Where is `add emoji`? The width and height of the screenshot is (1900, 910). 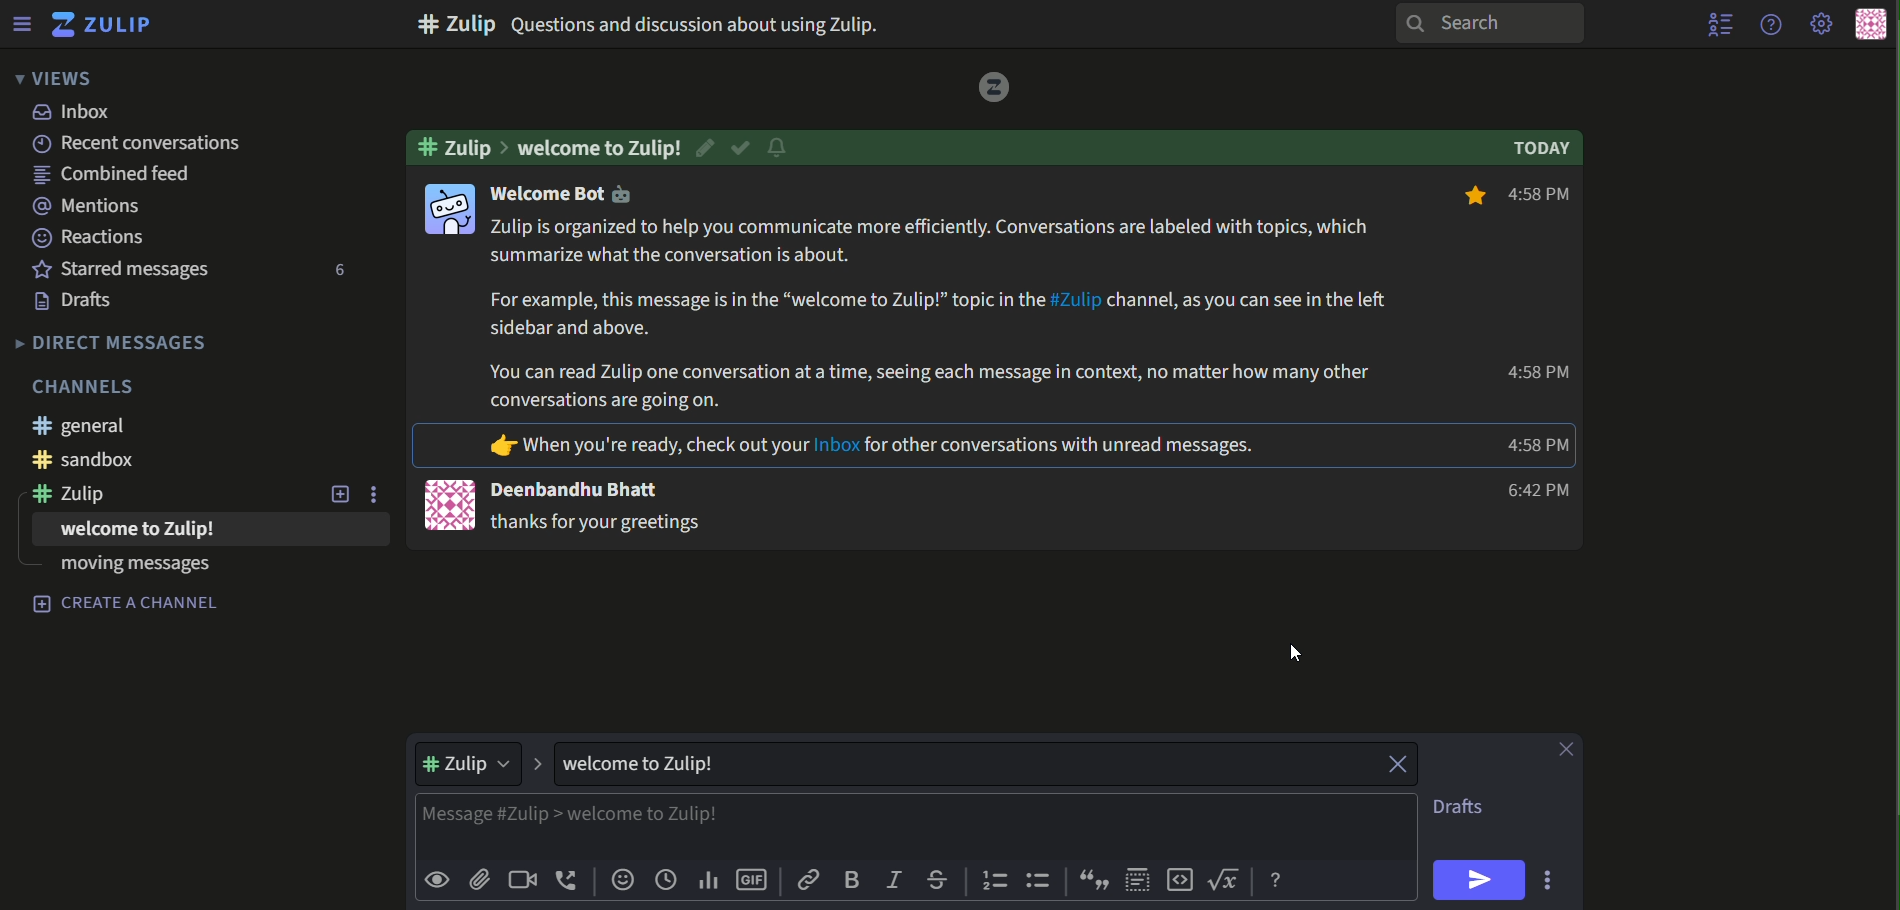
add emoji is located at coordinates (621, 881).